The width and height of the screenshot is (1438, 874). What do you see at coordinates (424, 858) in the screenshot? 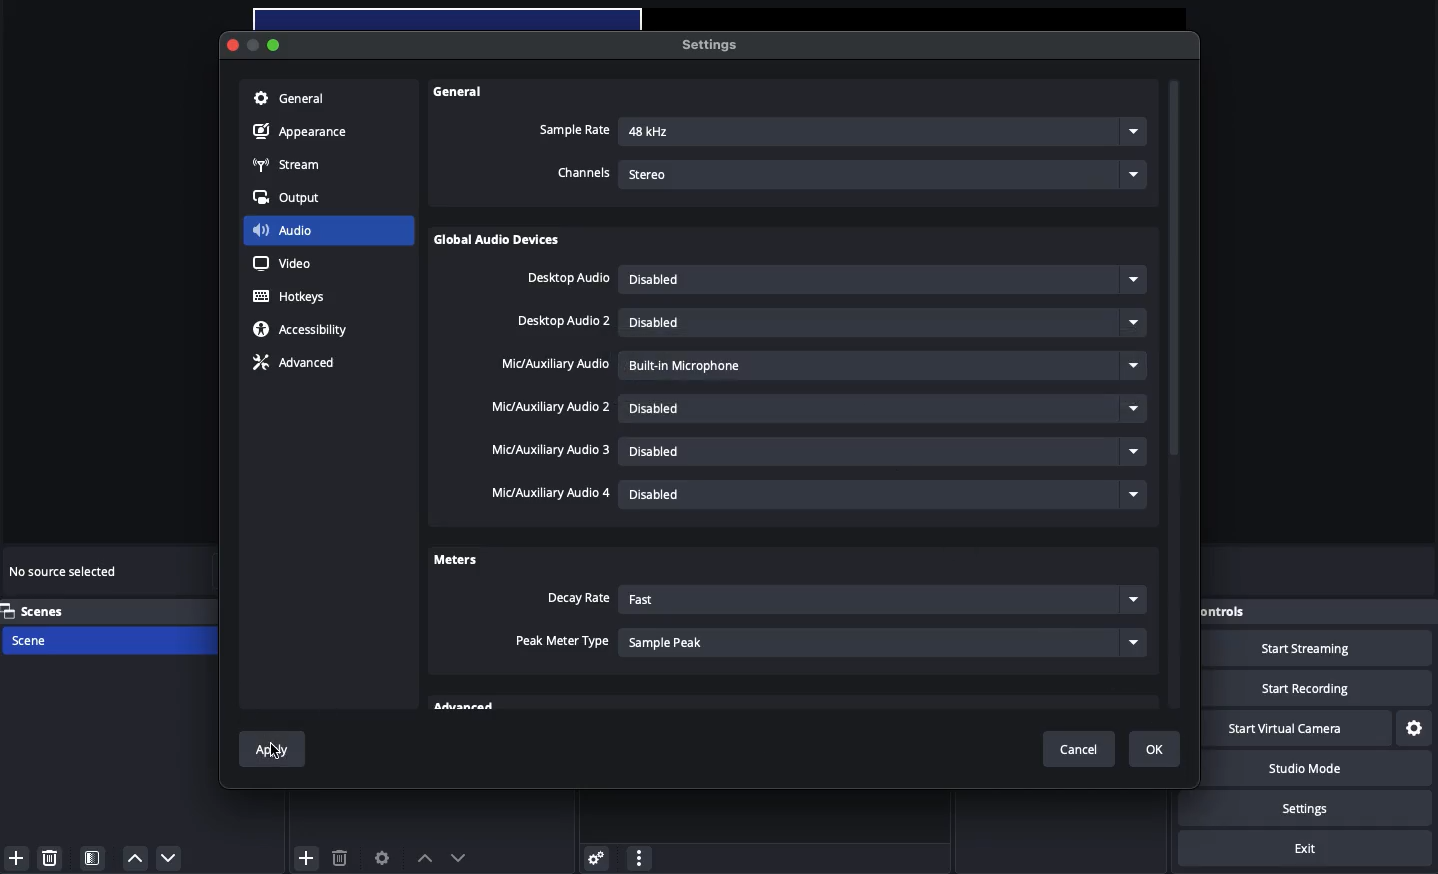
I see `Move up` at bounding box center [424, 858].